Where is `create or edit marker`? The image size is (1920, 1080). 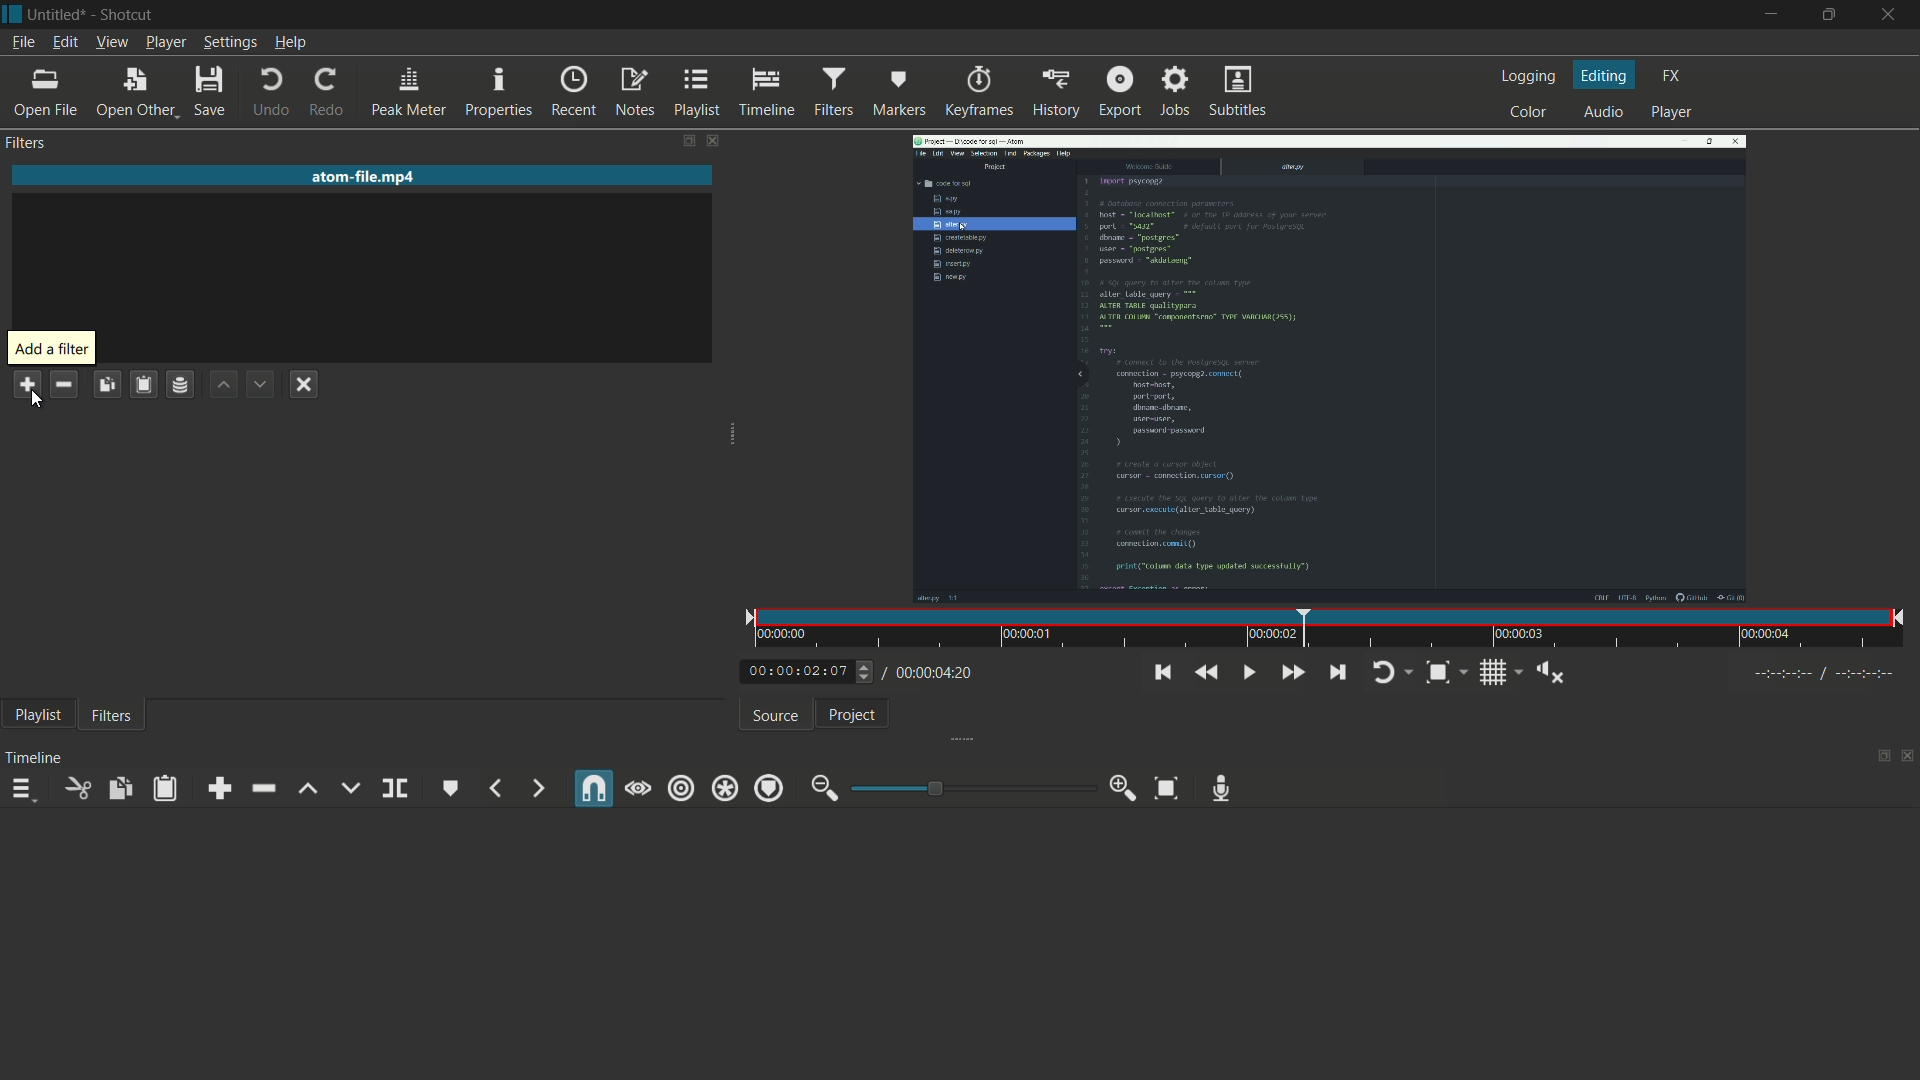 create or edit marker is located at coordinates (452, 789).